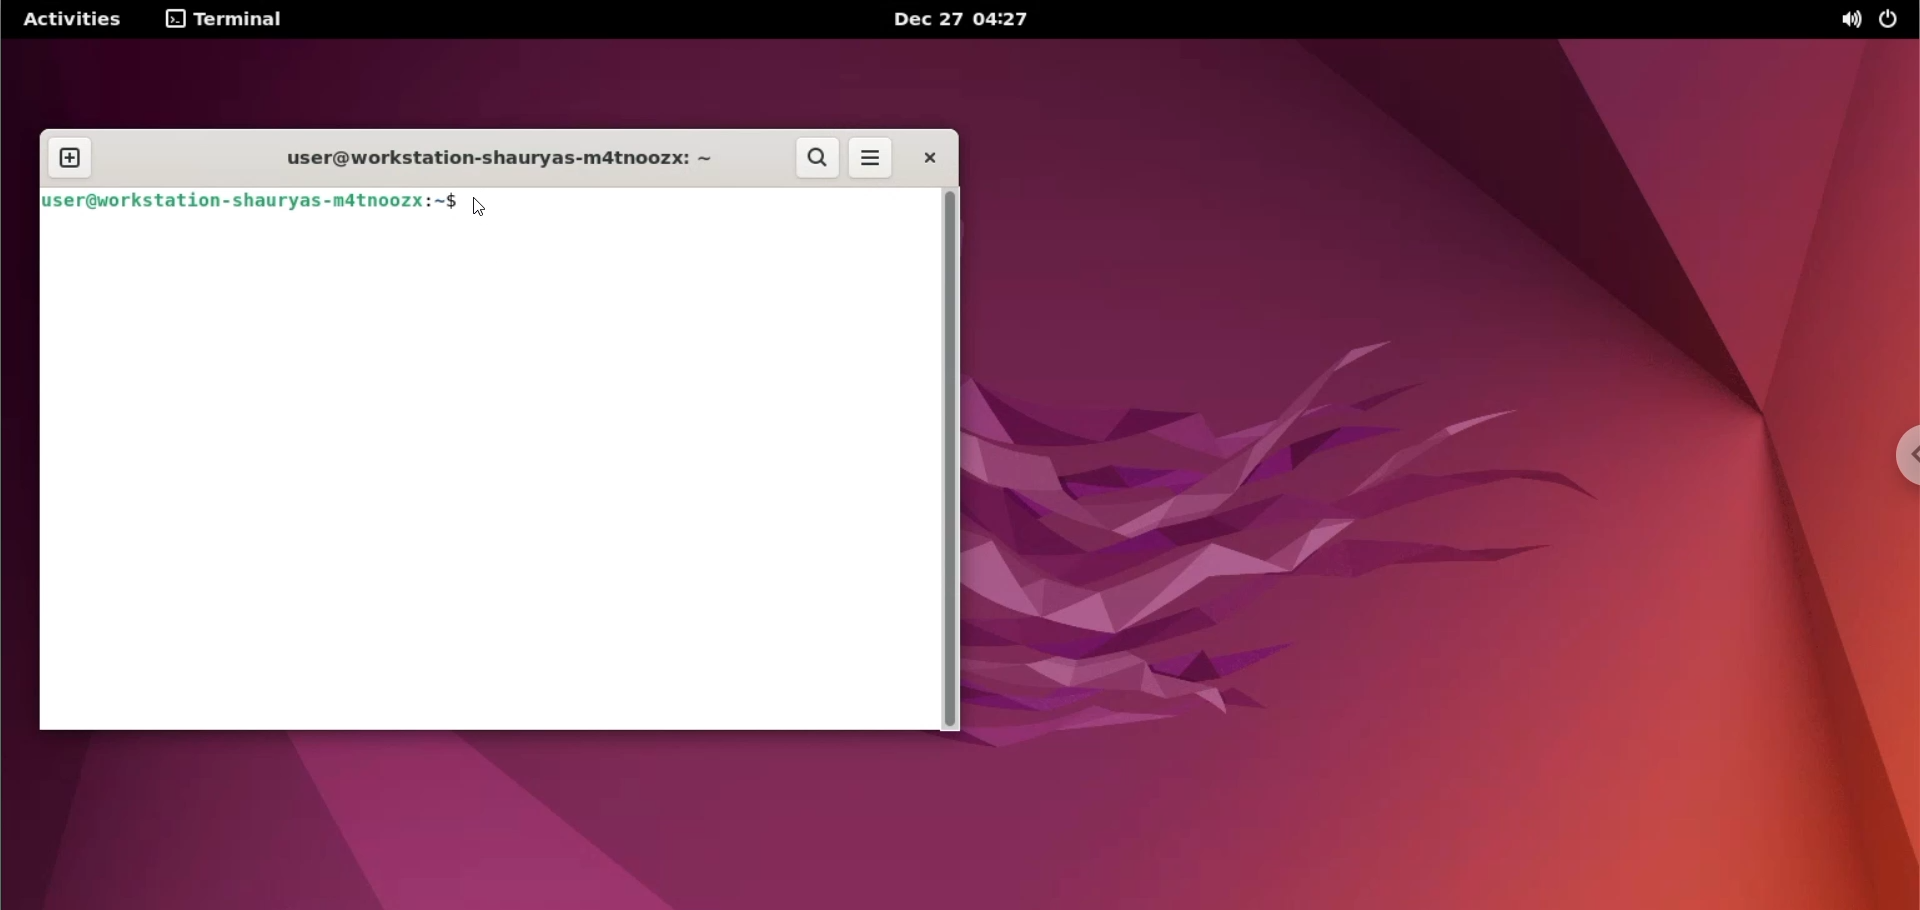 This screenshot has height=910, width=1920. Describe the element at coordinates (74, 18) in the screenshot. I see `Activities` at that location.